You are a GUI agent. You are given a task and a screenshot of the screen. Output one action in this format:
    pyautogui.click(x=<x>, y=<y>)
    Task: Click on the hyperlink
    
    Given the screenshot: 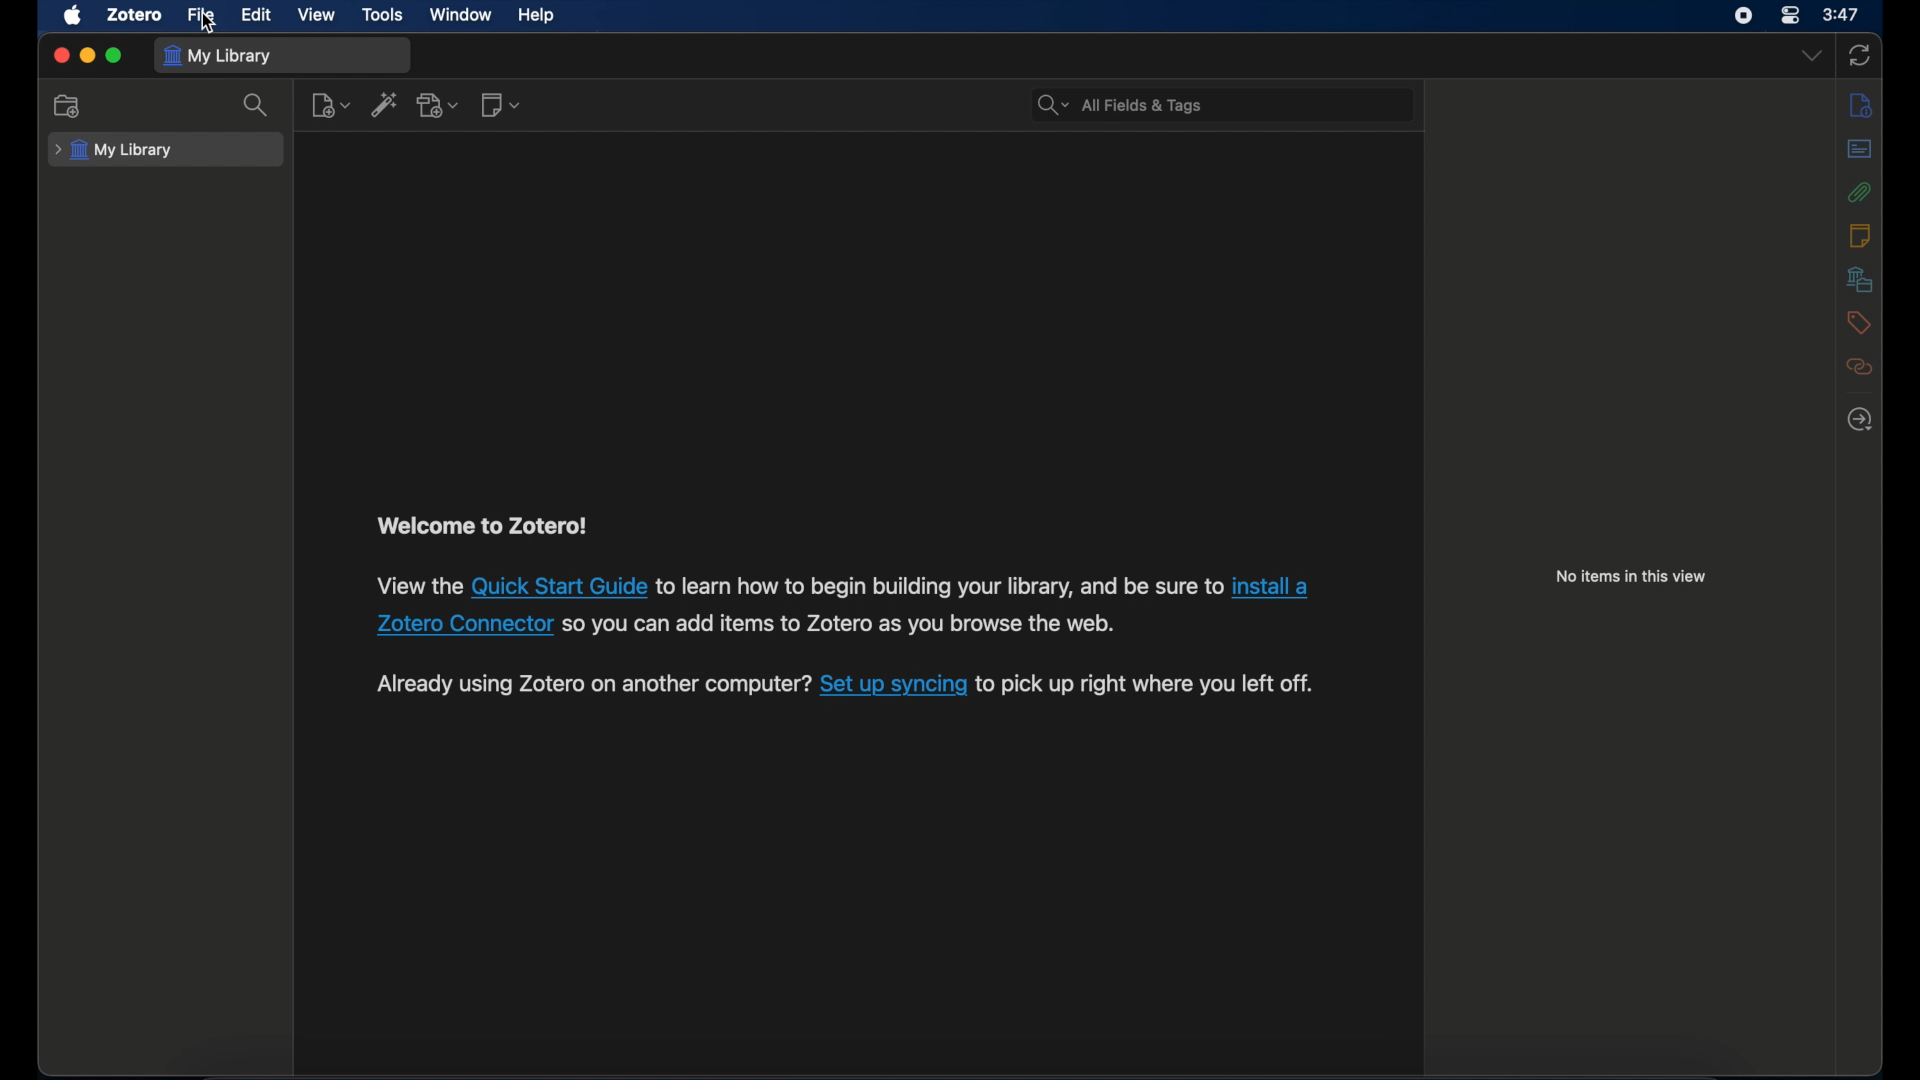 What is the action you would take?
    pyautogui.click(x=892, y=684)
    